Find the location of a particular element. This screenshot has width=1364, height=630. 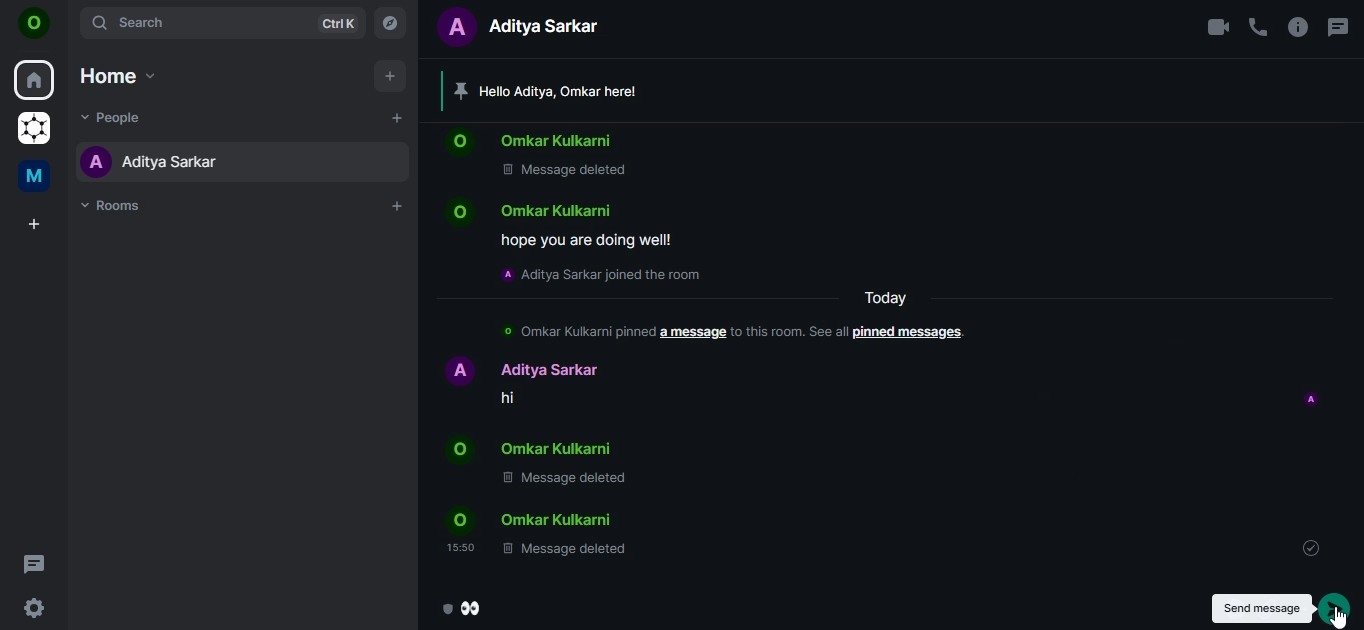

room info is located at coordinates (1298, 26).